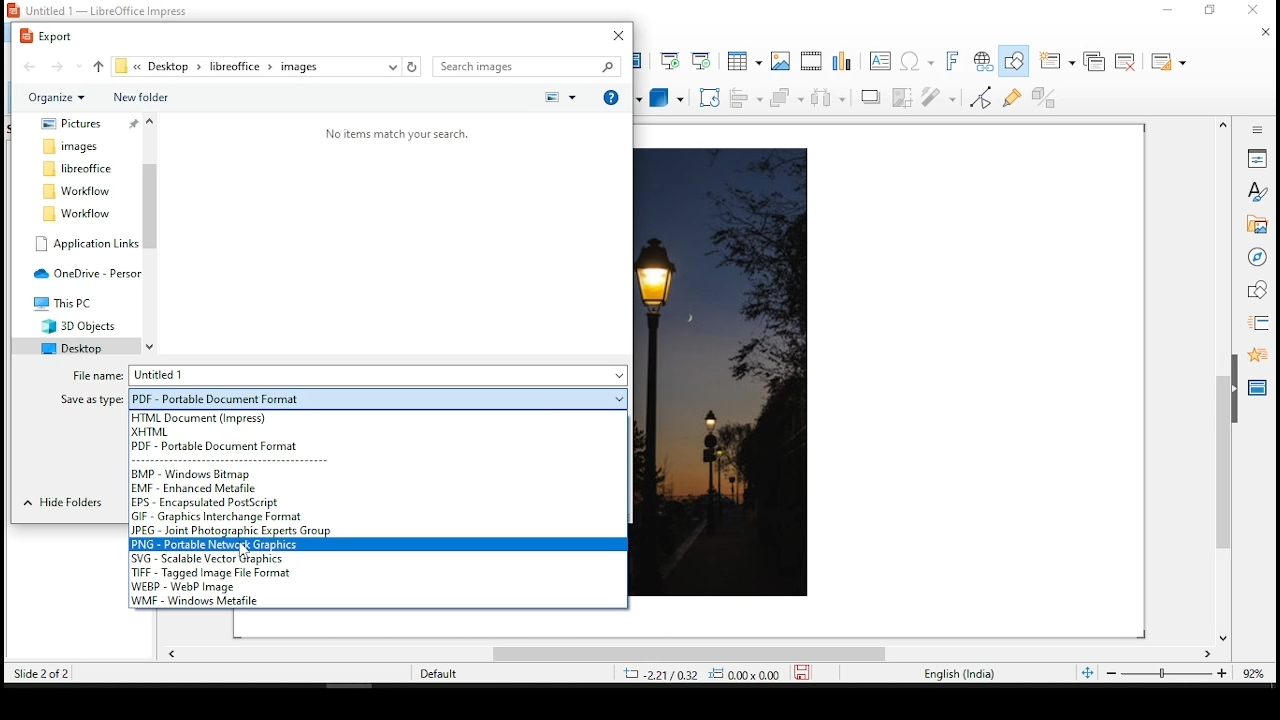 The image size is (1280, 720). What do you see at coordinates (73, 146) in the screenshot?
I see `folder` at bounding box center [73, 146].